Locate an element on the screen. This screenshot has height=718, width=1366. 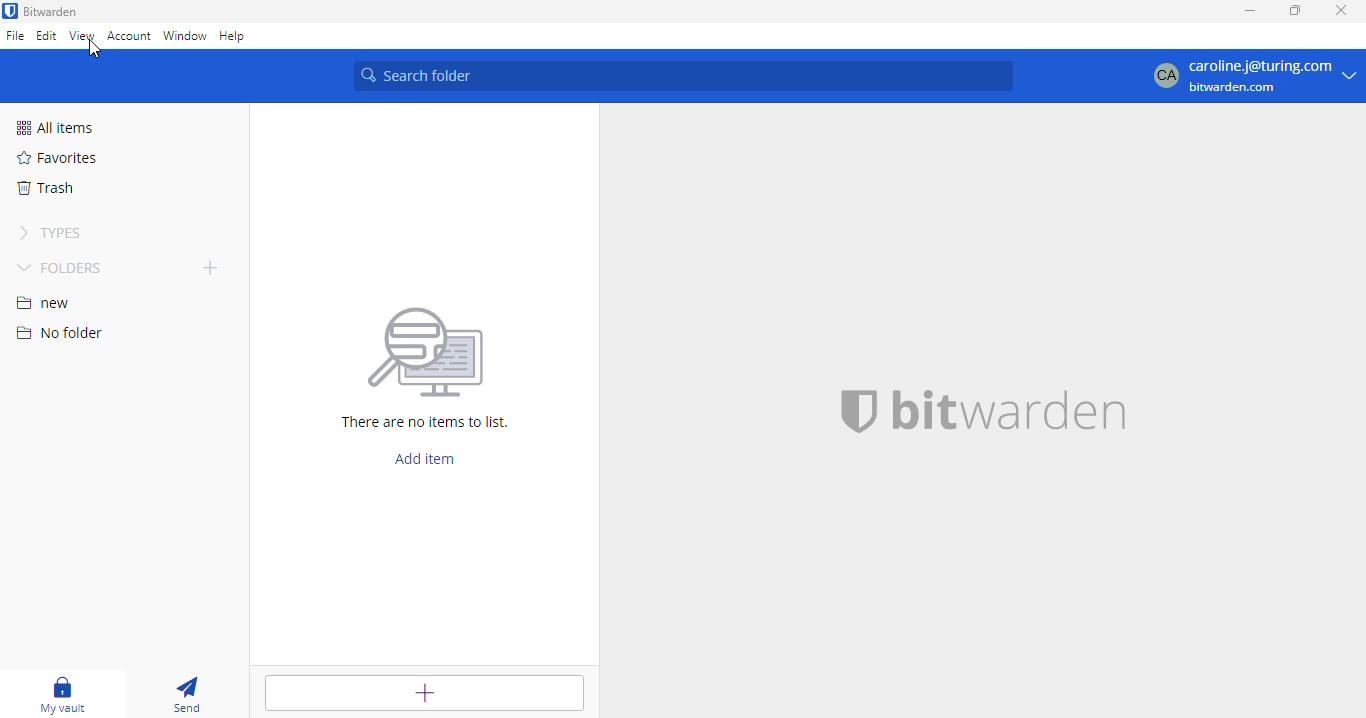
edit is located at coordinates (46, 35).